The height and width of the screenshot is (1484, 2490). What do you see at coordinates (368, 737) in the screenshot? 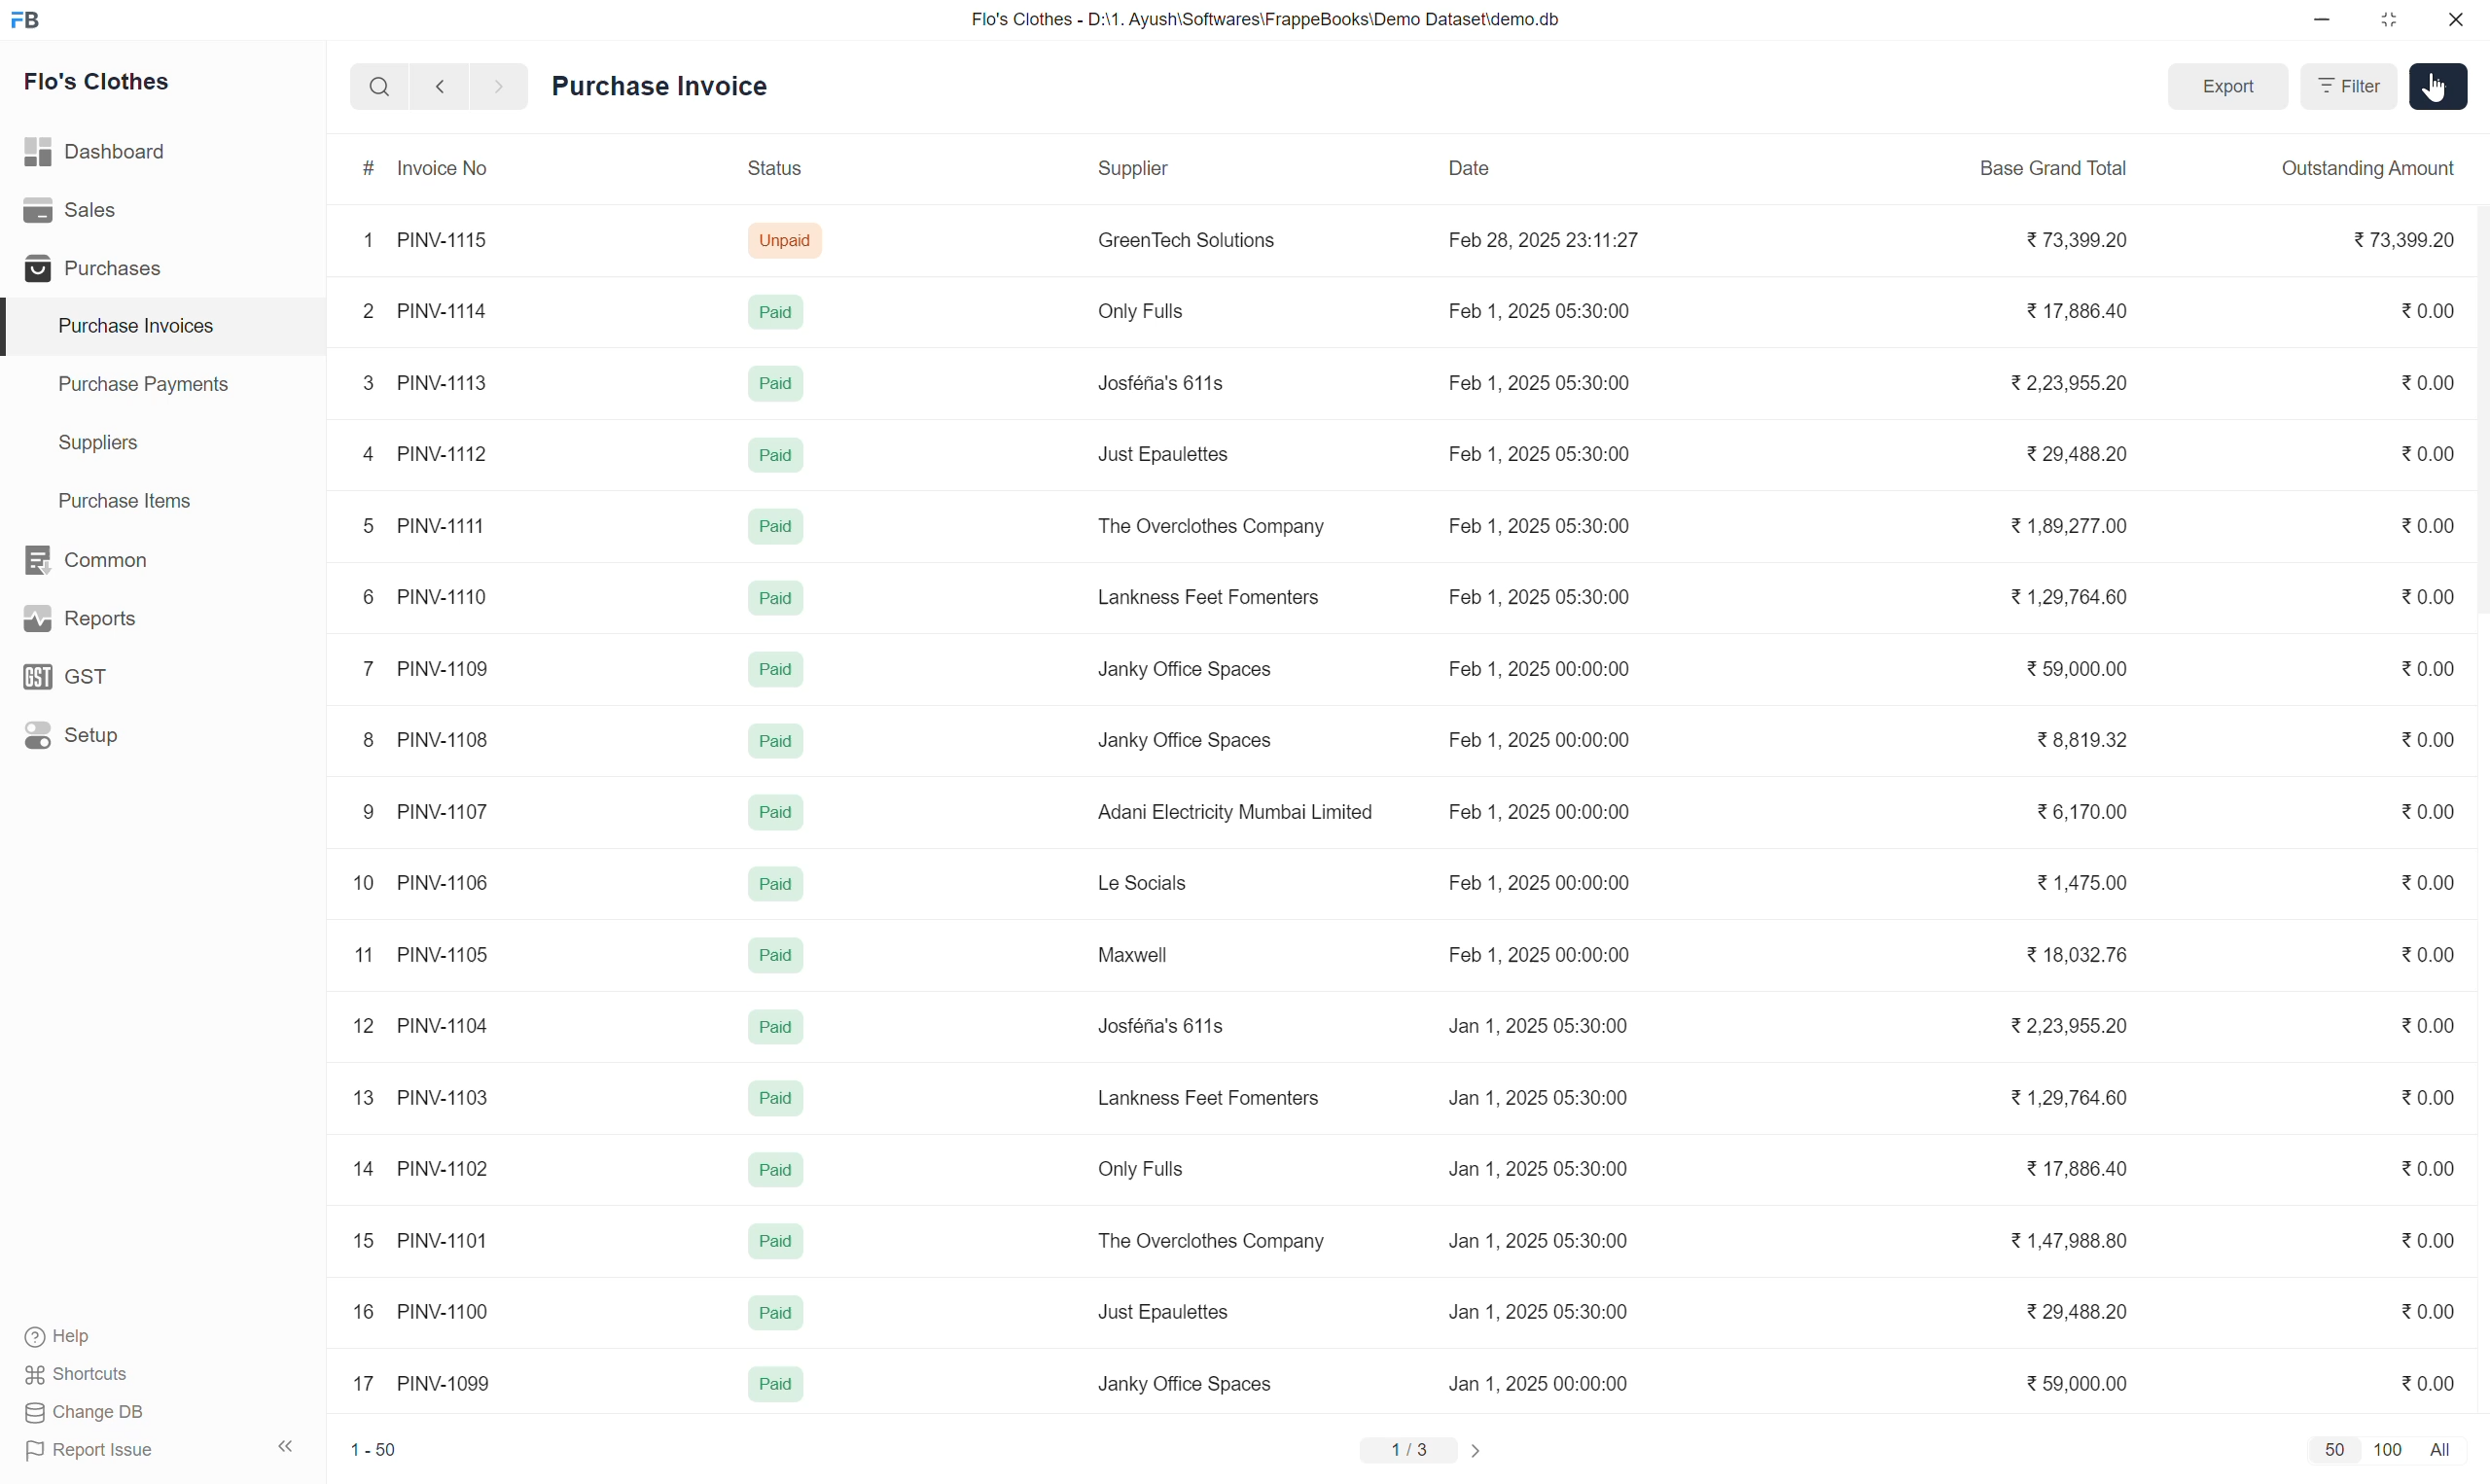
I see `8` at bounding box center [368, 737].